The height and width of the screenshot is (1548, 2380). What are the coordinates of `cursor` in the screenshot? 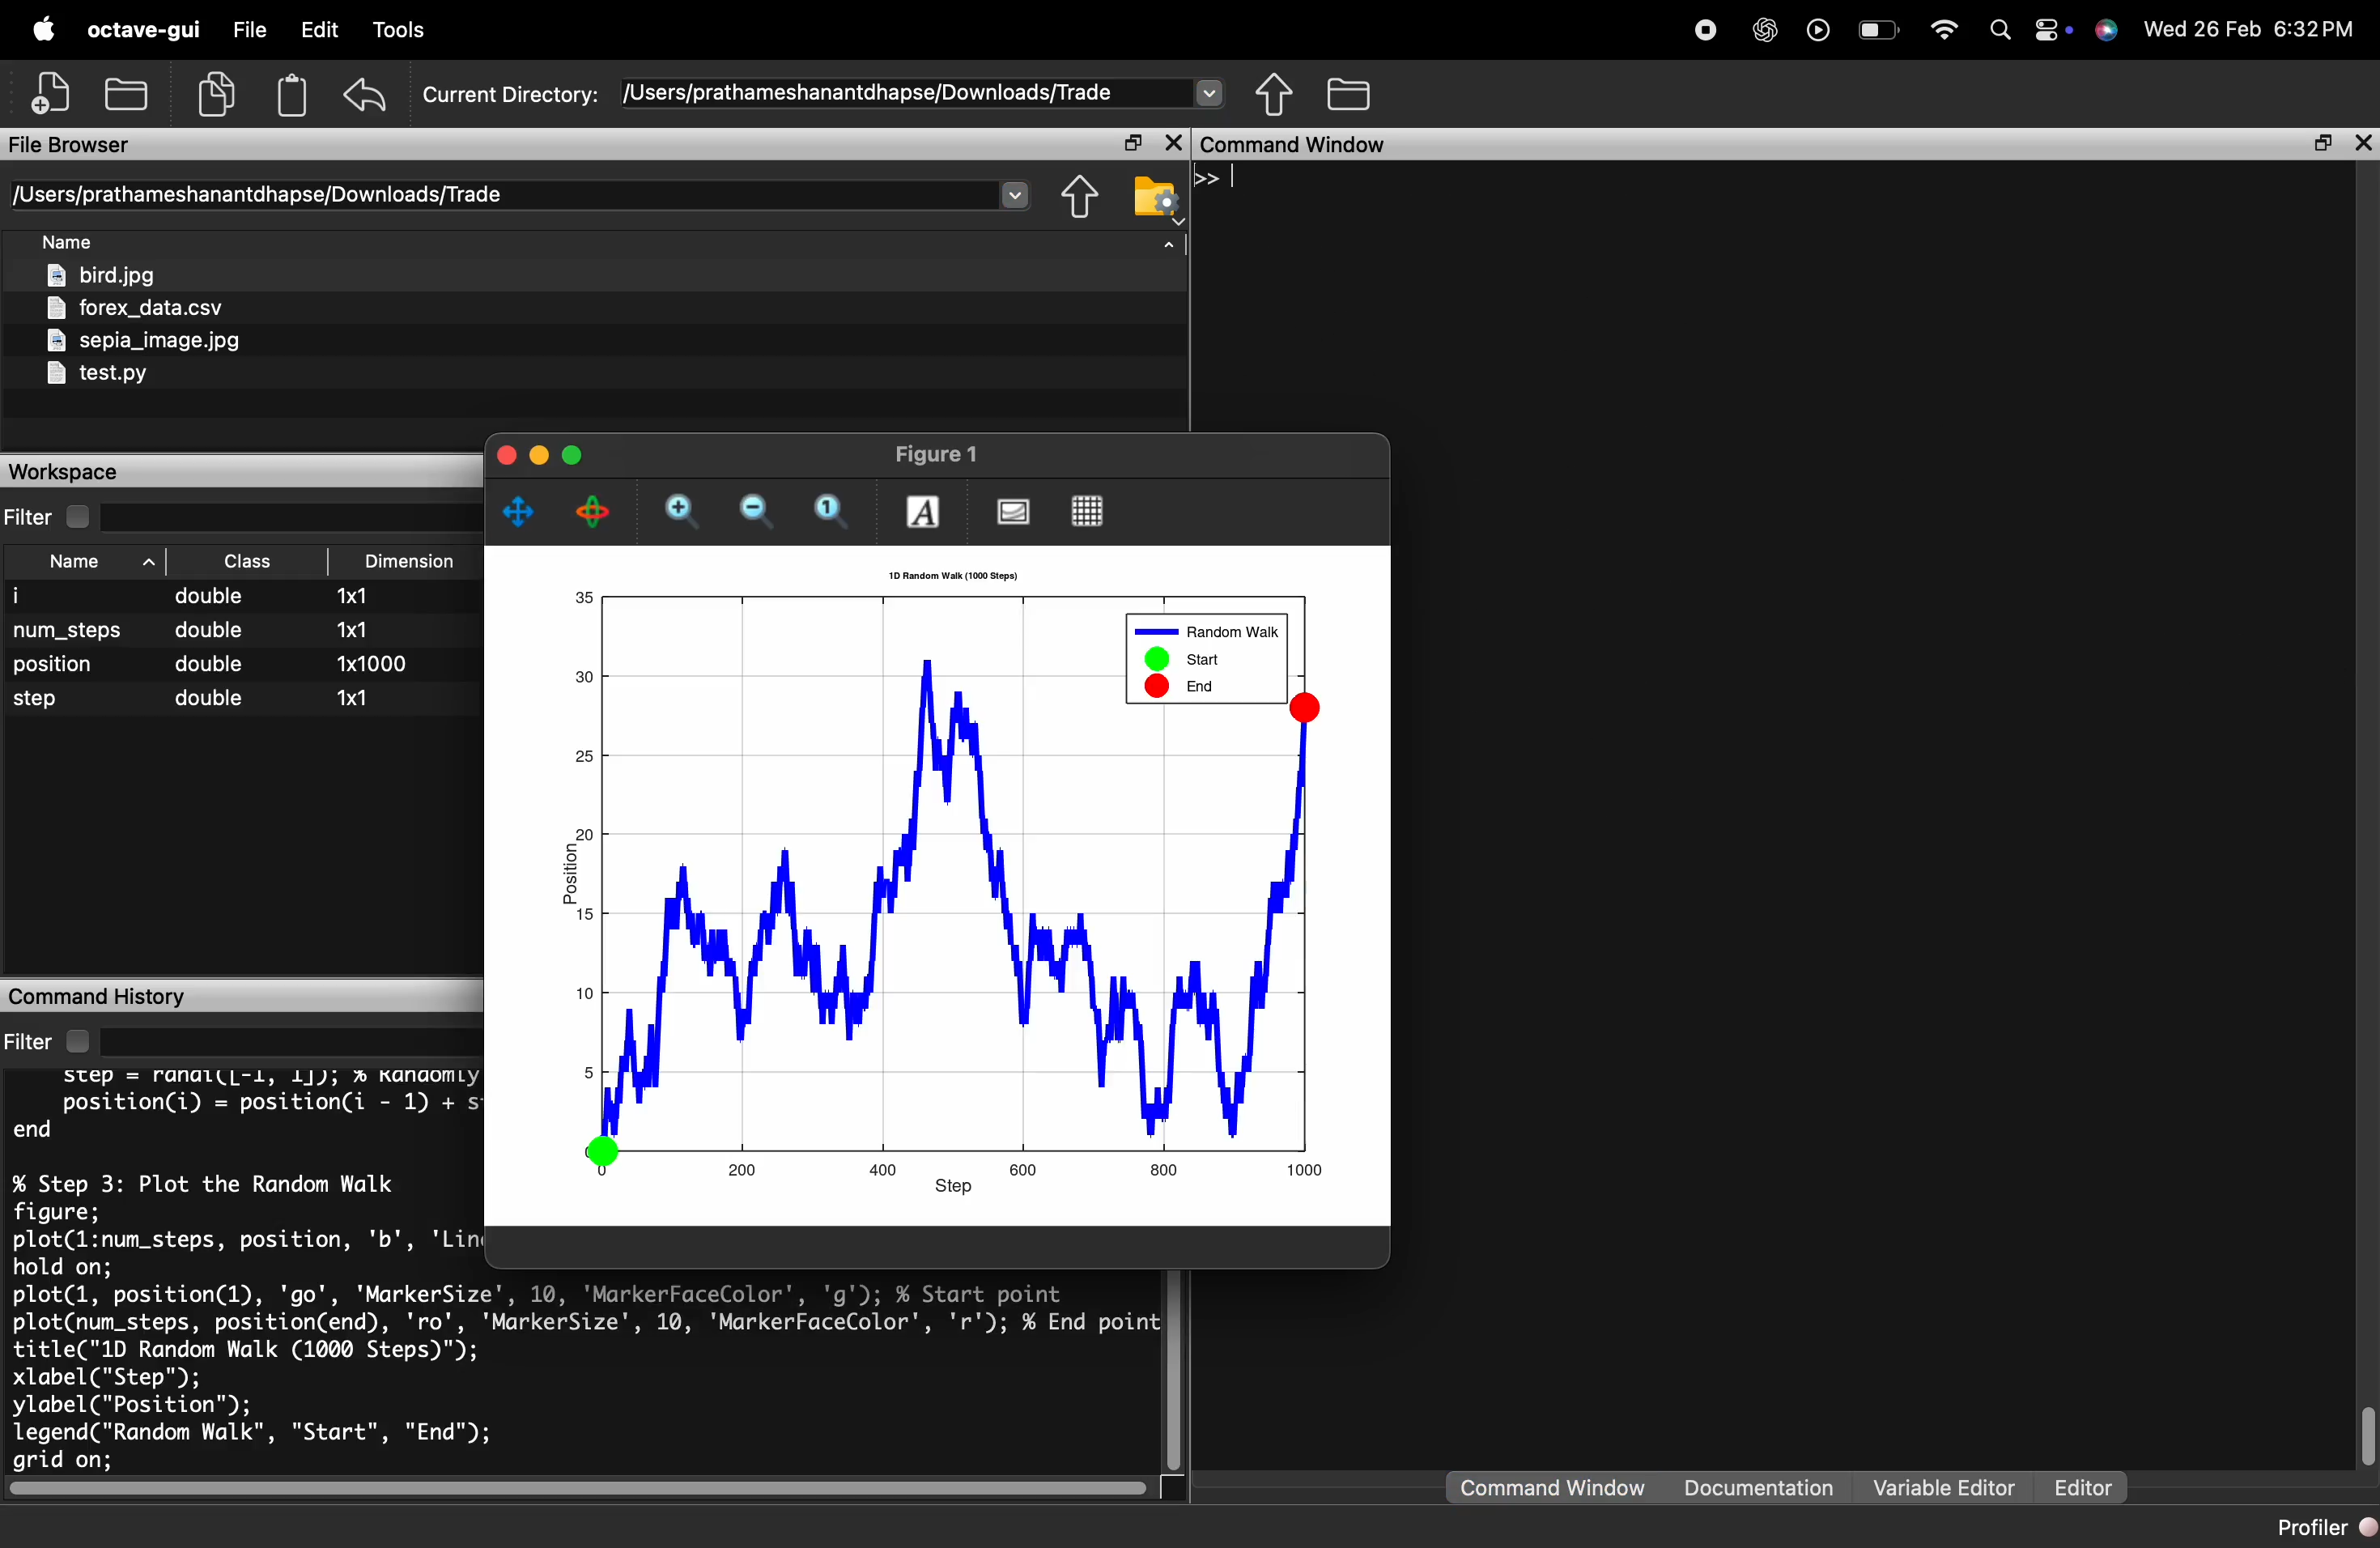 It's located at (1240, 179).